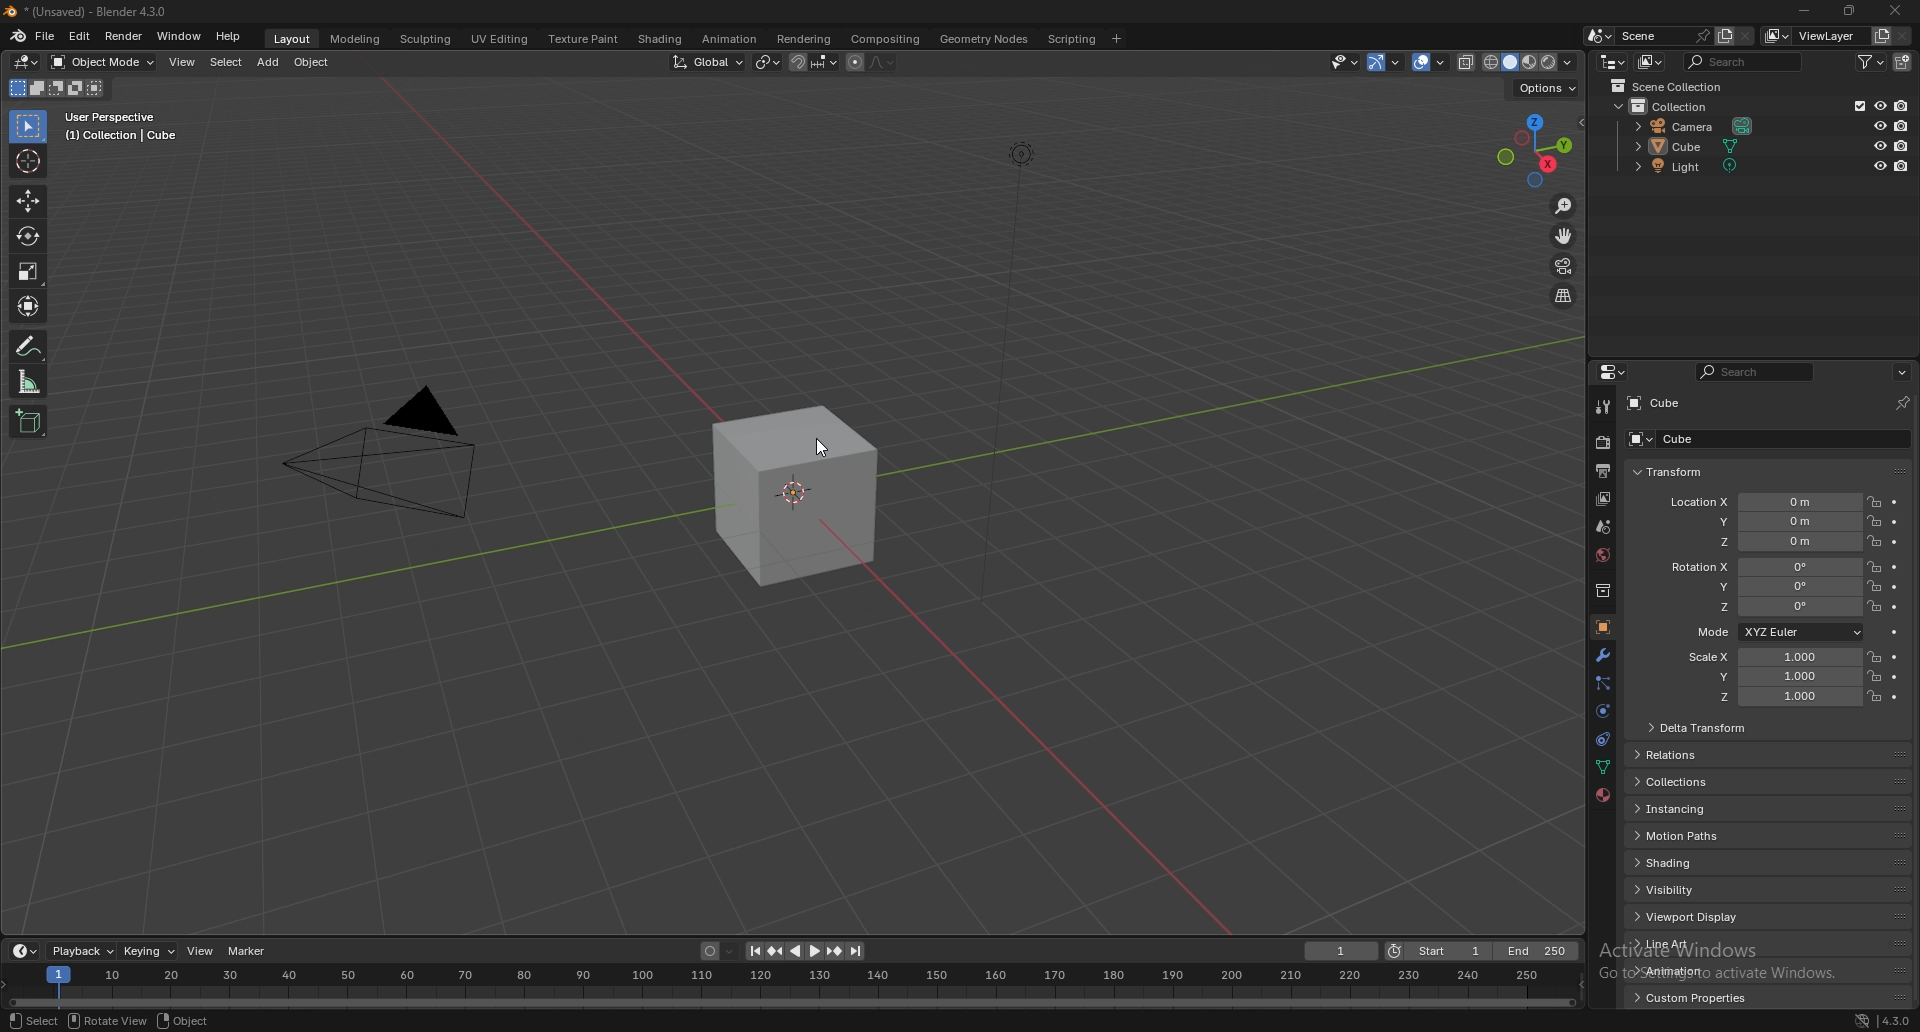 The height and width of the screenshot is (1032, 1920). What do you see at coordinates (1565, 236) in the screenshot?
I see `move` at bounding box center [1565, 236].